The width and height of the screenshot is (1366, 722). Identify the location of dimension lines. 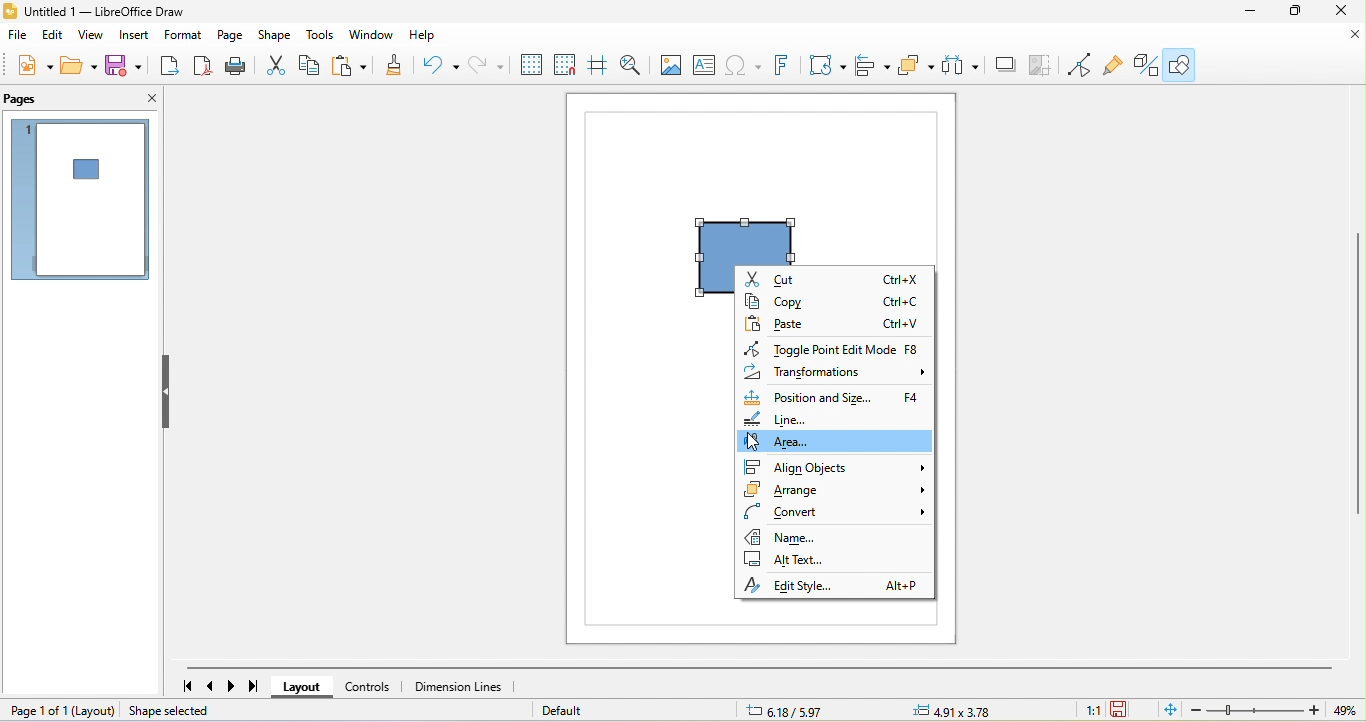
(466, 685).